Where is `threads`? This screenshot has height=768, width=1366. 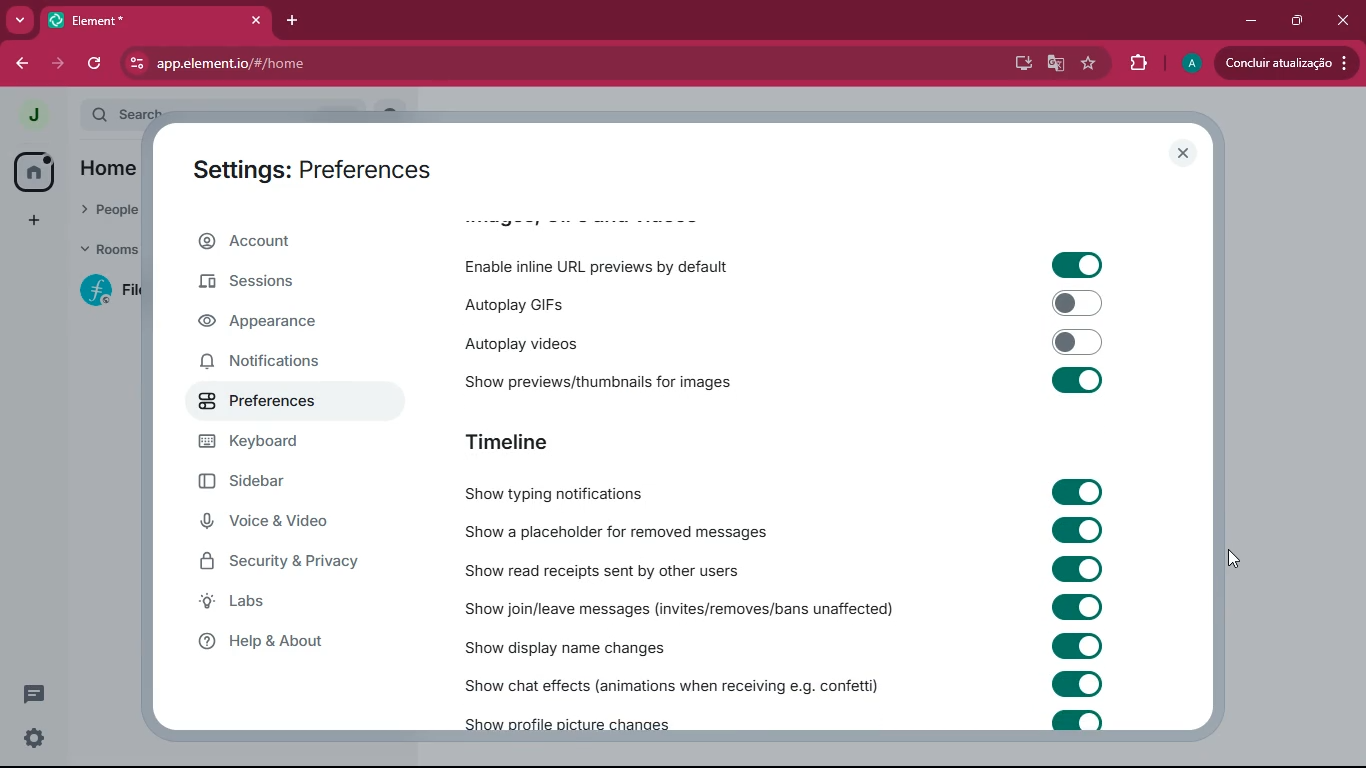 threads is located at coordinates (34, 694).